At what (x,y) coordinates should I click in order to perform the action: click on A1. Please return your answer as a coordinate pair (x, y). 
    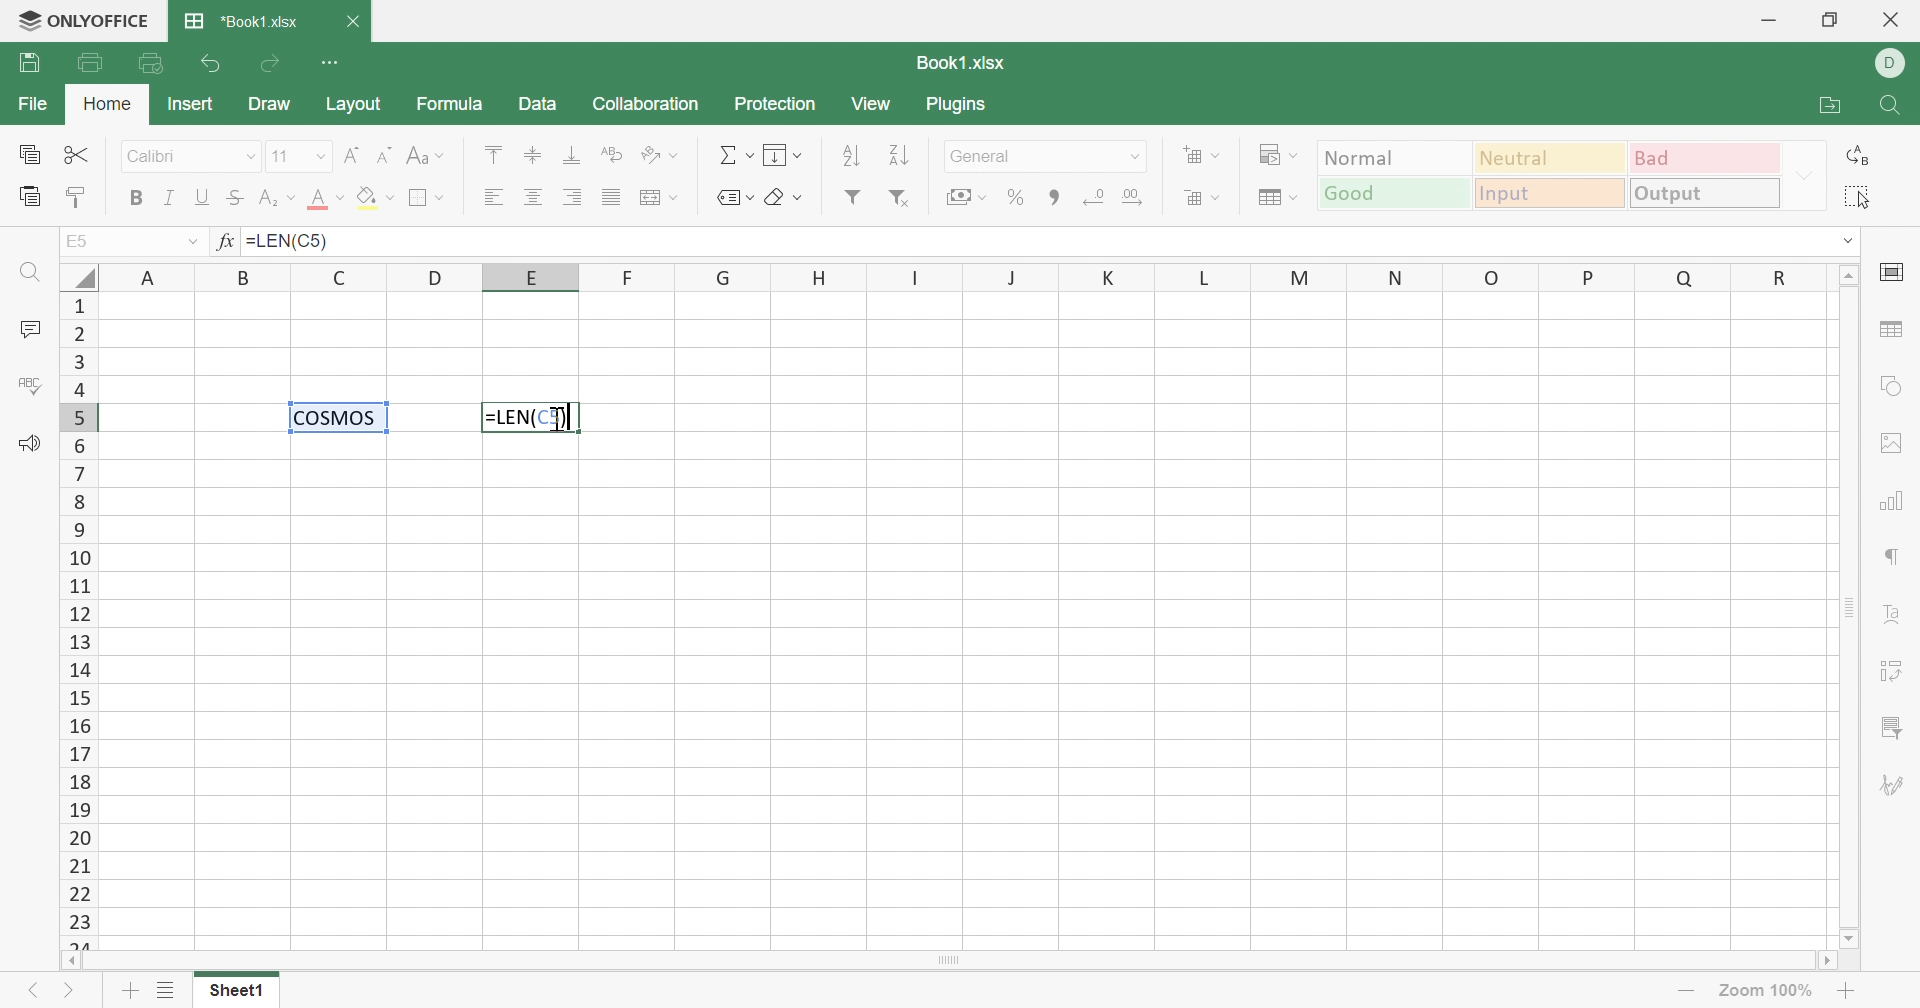
    Looking at the image, I should click on (78, 240).